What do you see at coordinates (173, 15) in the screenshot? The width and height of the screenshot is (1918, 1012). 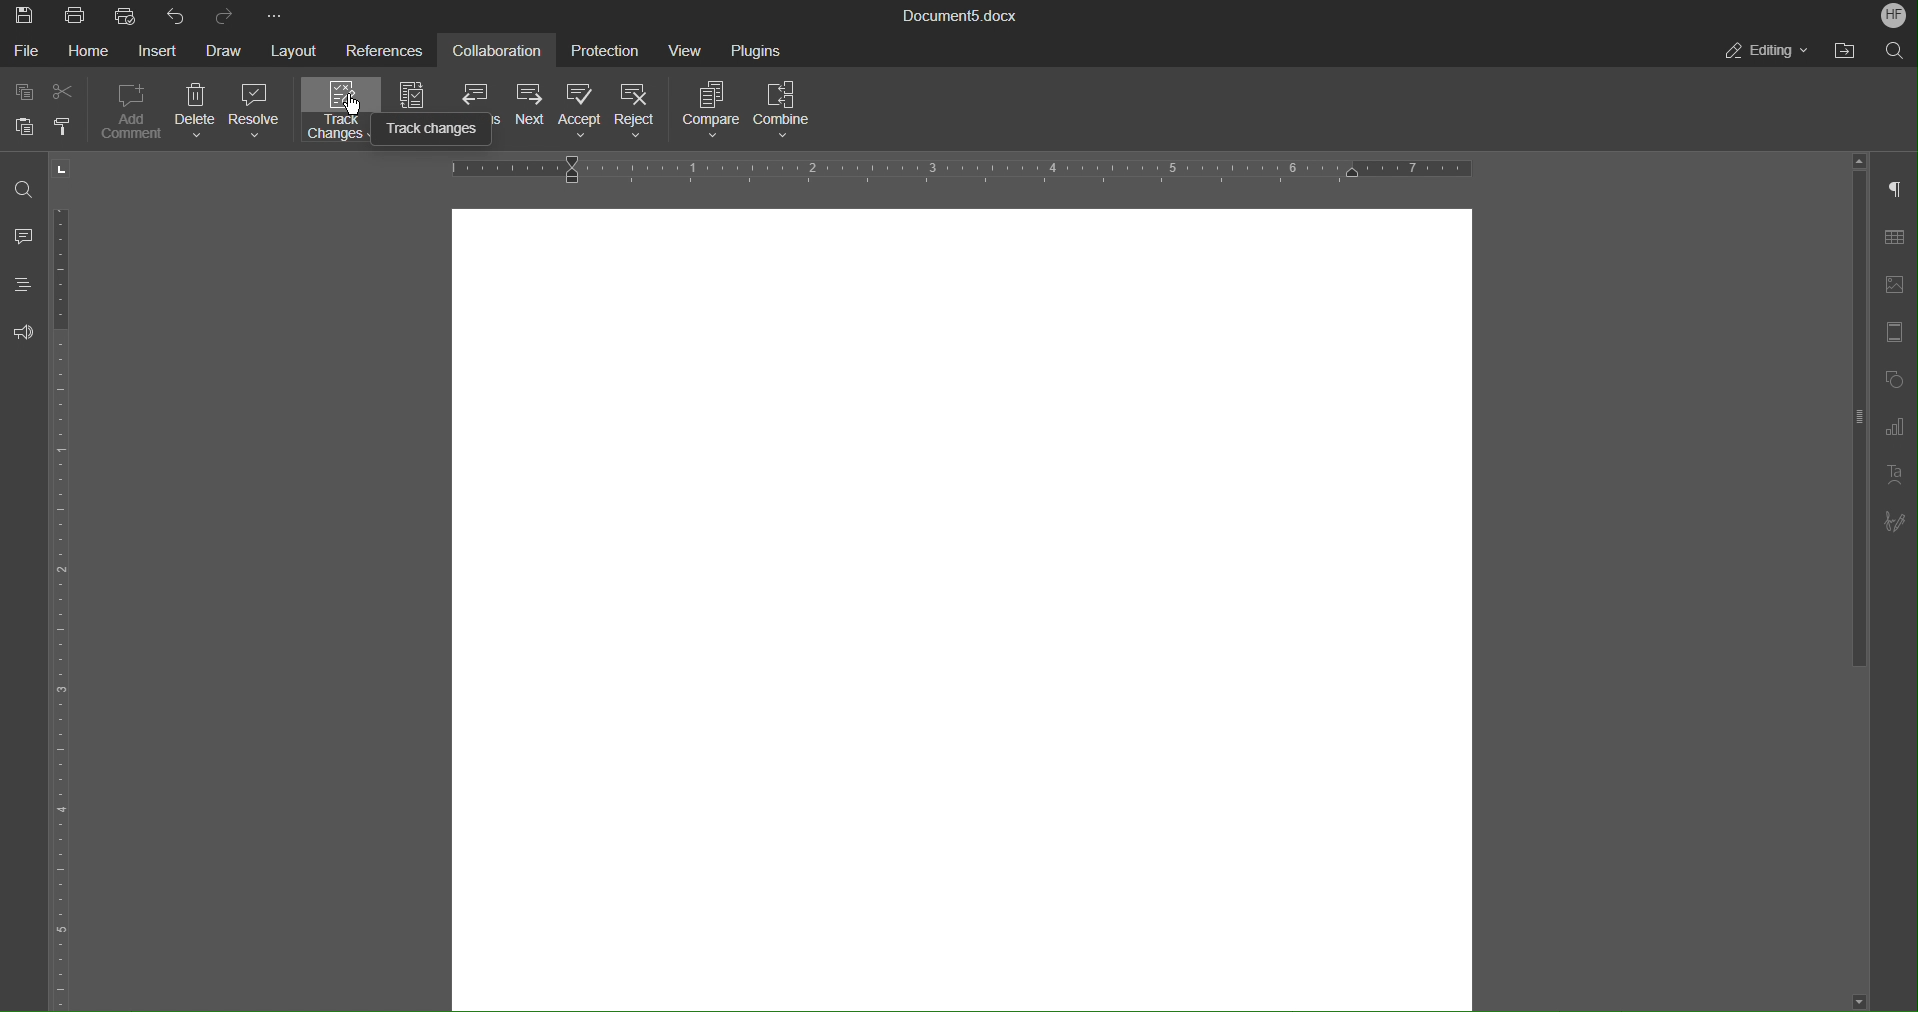 I see `Undo` at bounding box center [173, 15].